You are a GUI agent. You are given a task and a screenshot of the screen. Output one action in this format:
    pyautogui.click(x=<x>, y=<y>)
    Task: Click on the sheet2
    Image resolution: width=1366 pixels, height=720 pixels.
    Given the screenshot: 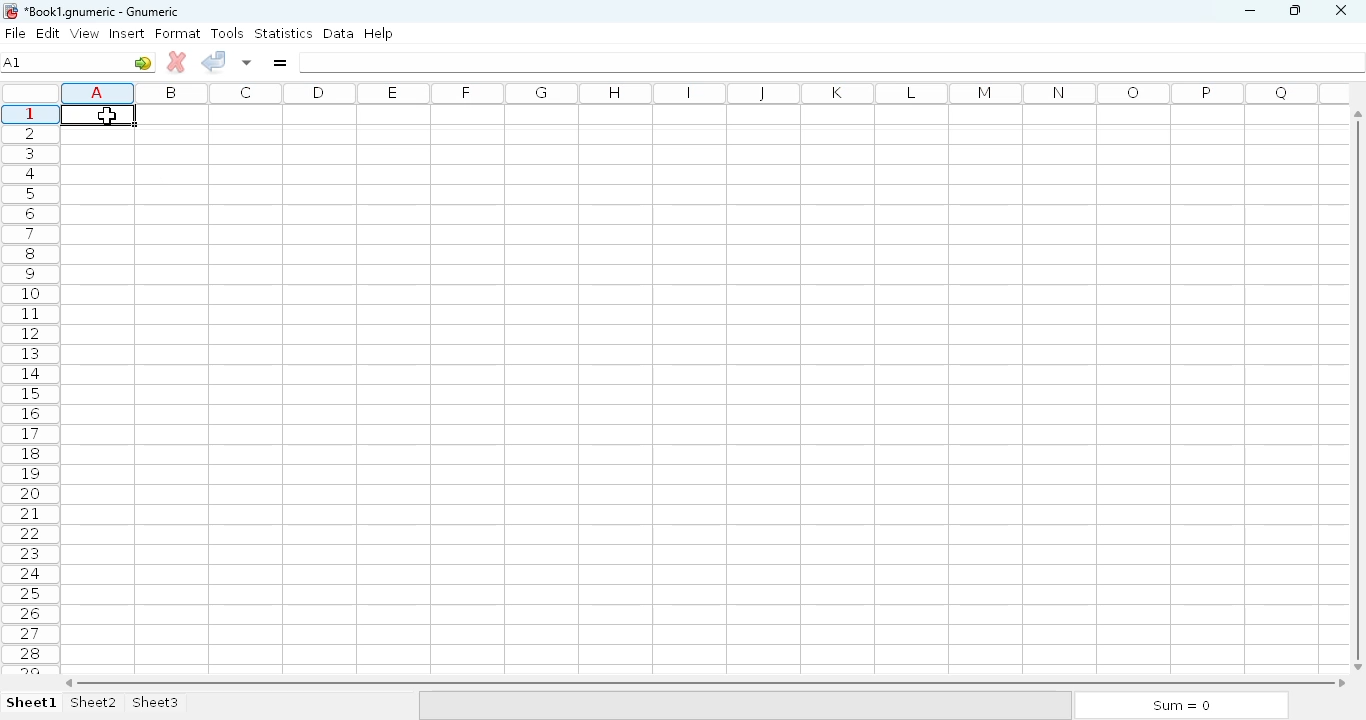 What is the action you would take?
    pyautogui.click(x=95, y=703)
    